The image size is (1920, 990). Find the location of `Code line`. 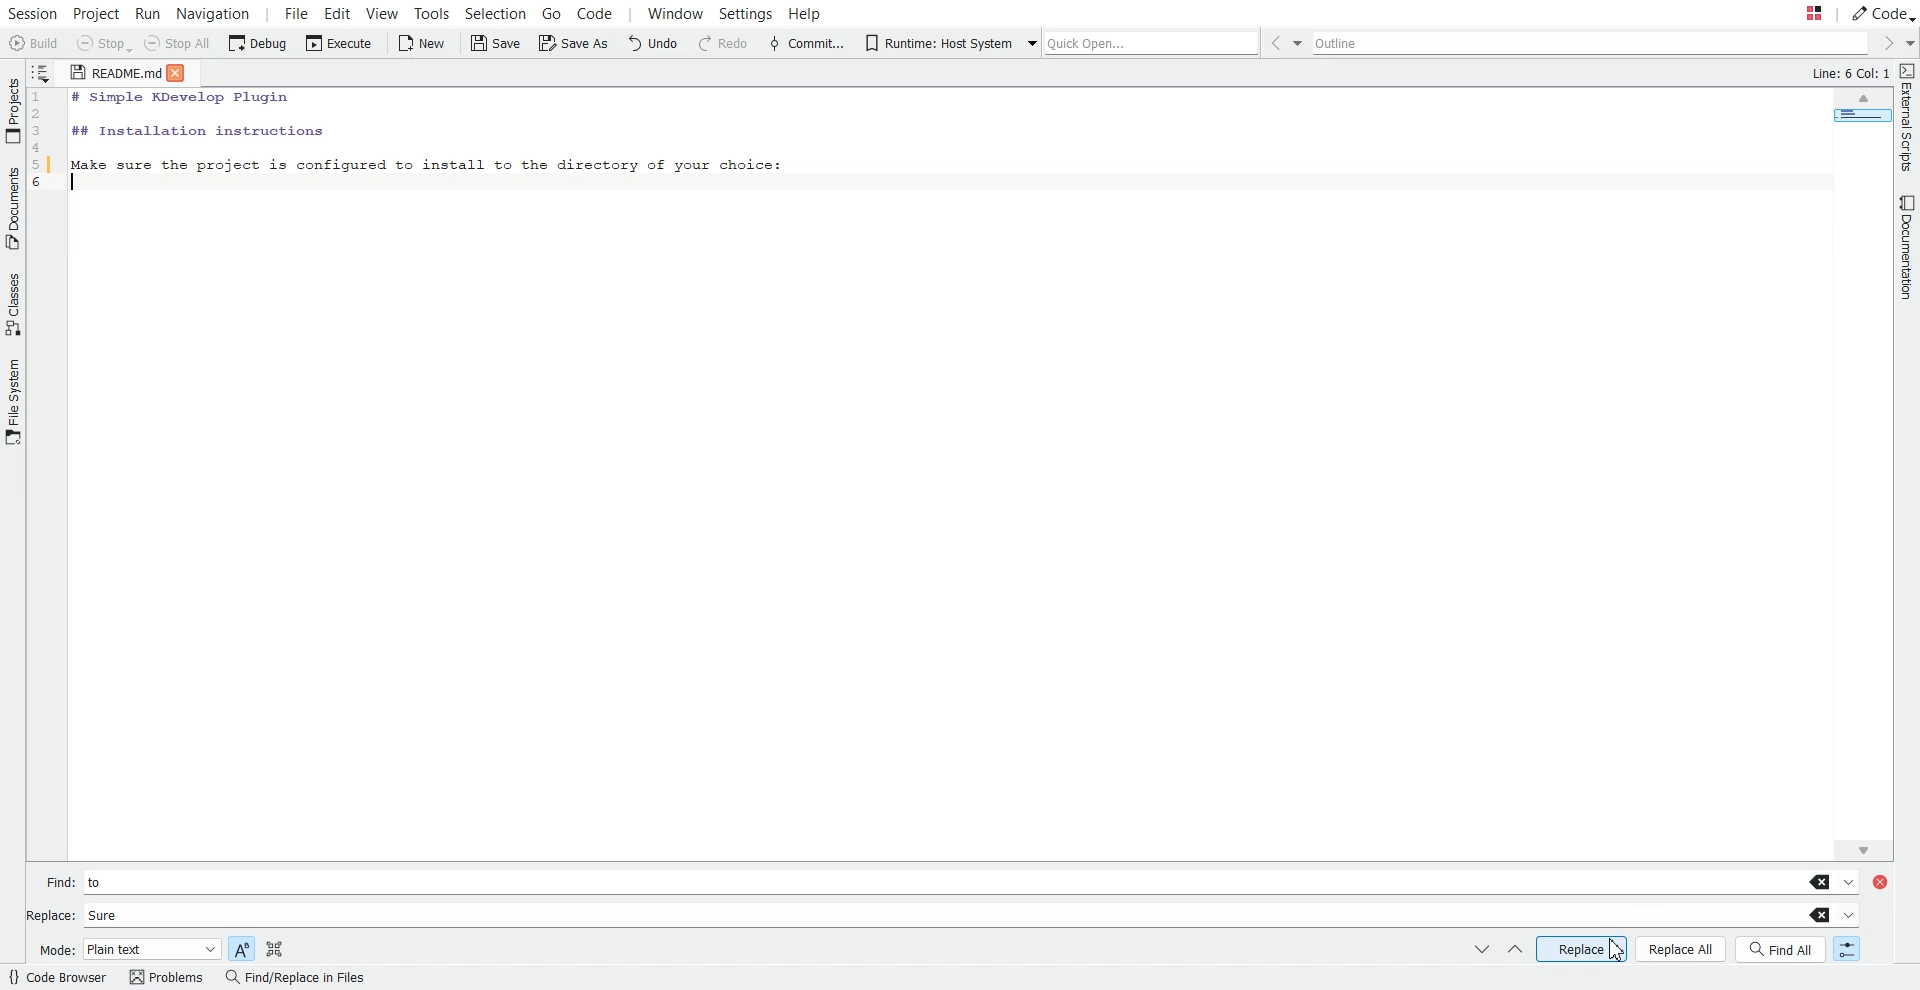

Code line is located at coordinates (44, 144).